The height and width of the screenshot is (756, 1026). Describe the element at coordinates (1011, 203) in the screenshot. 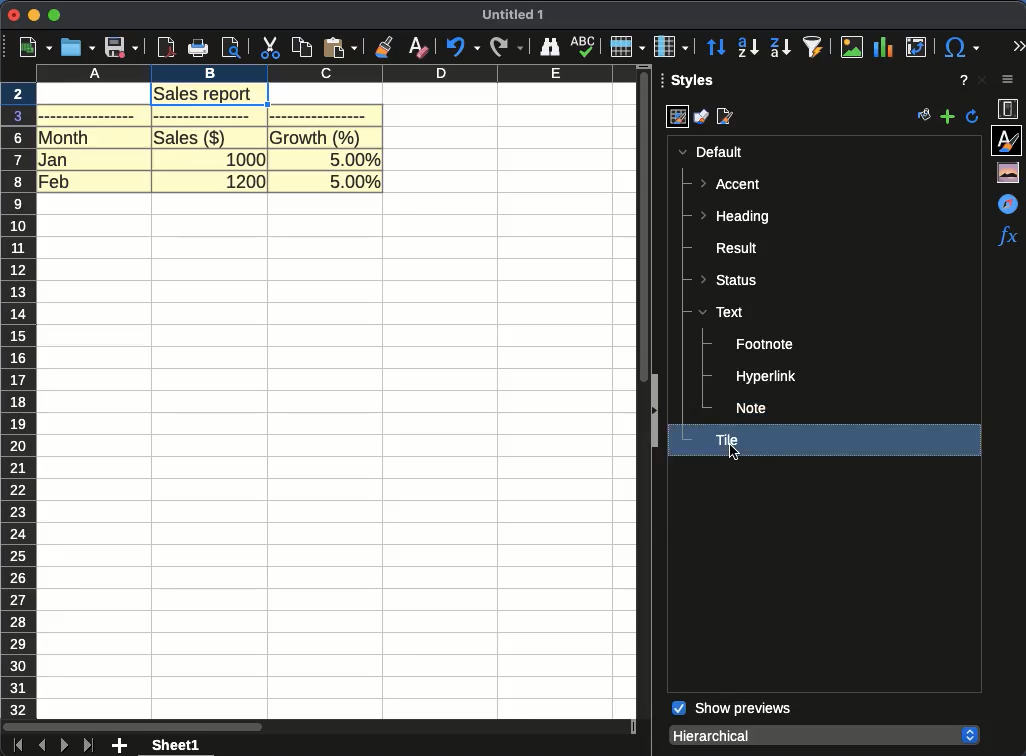

I see `navigator` at that location.